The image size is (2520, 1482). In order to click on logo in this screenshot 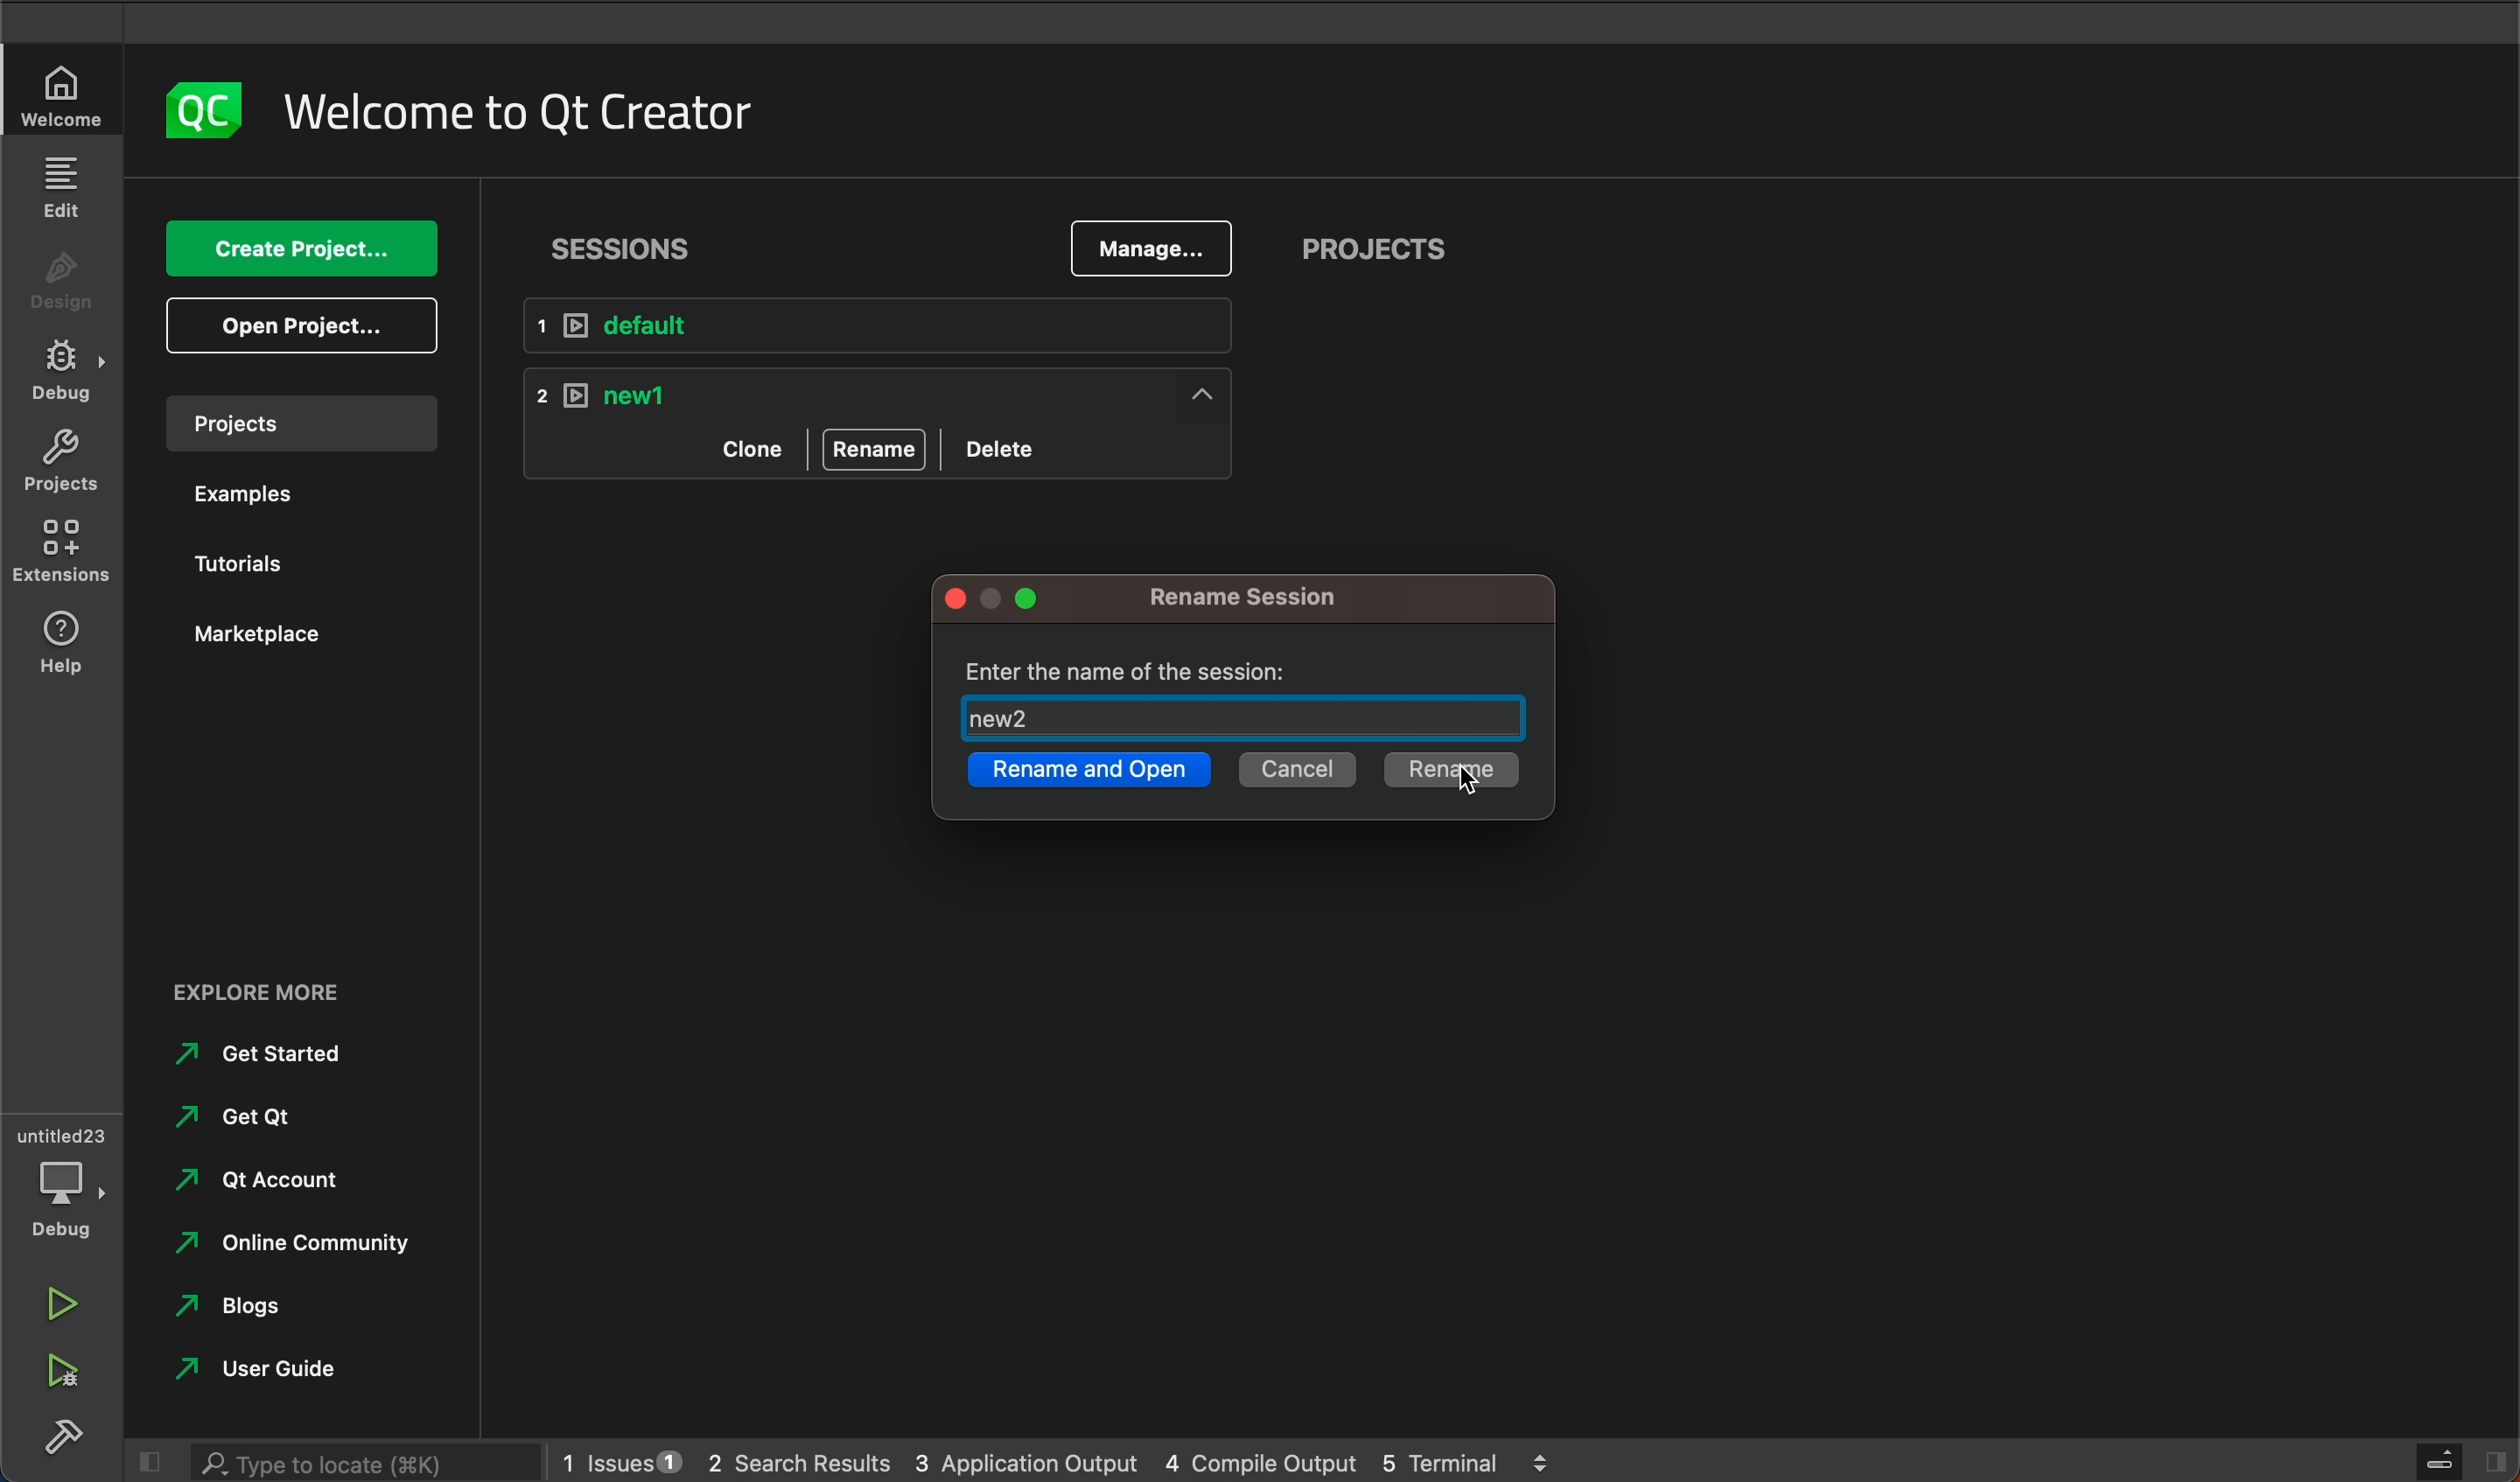, I will do `click(191, 111)`.